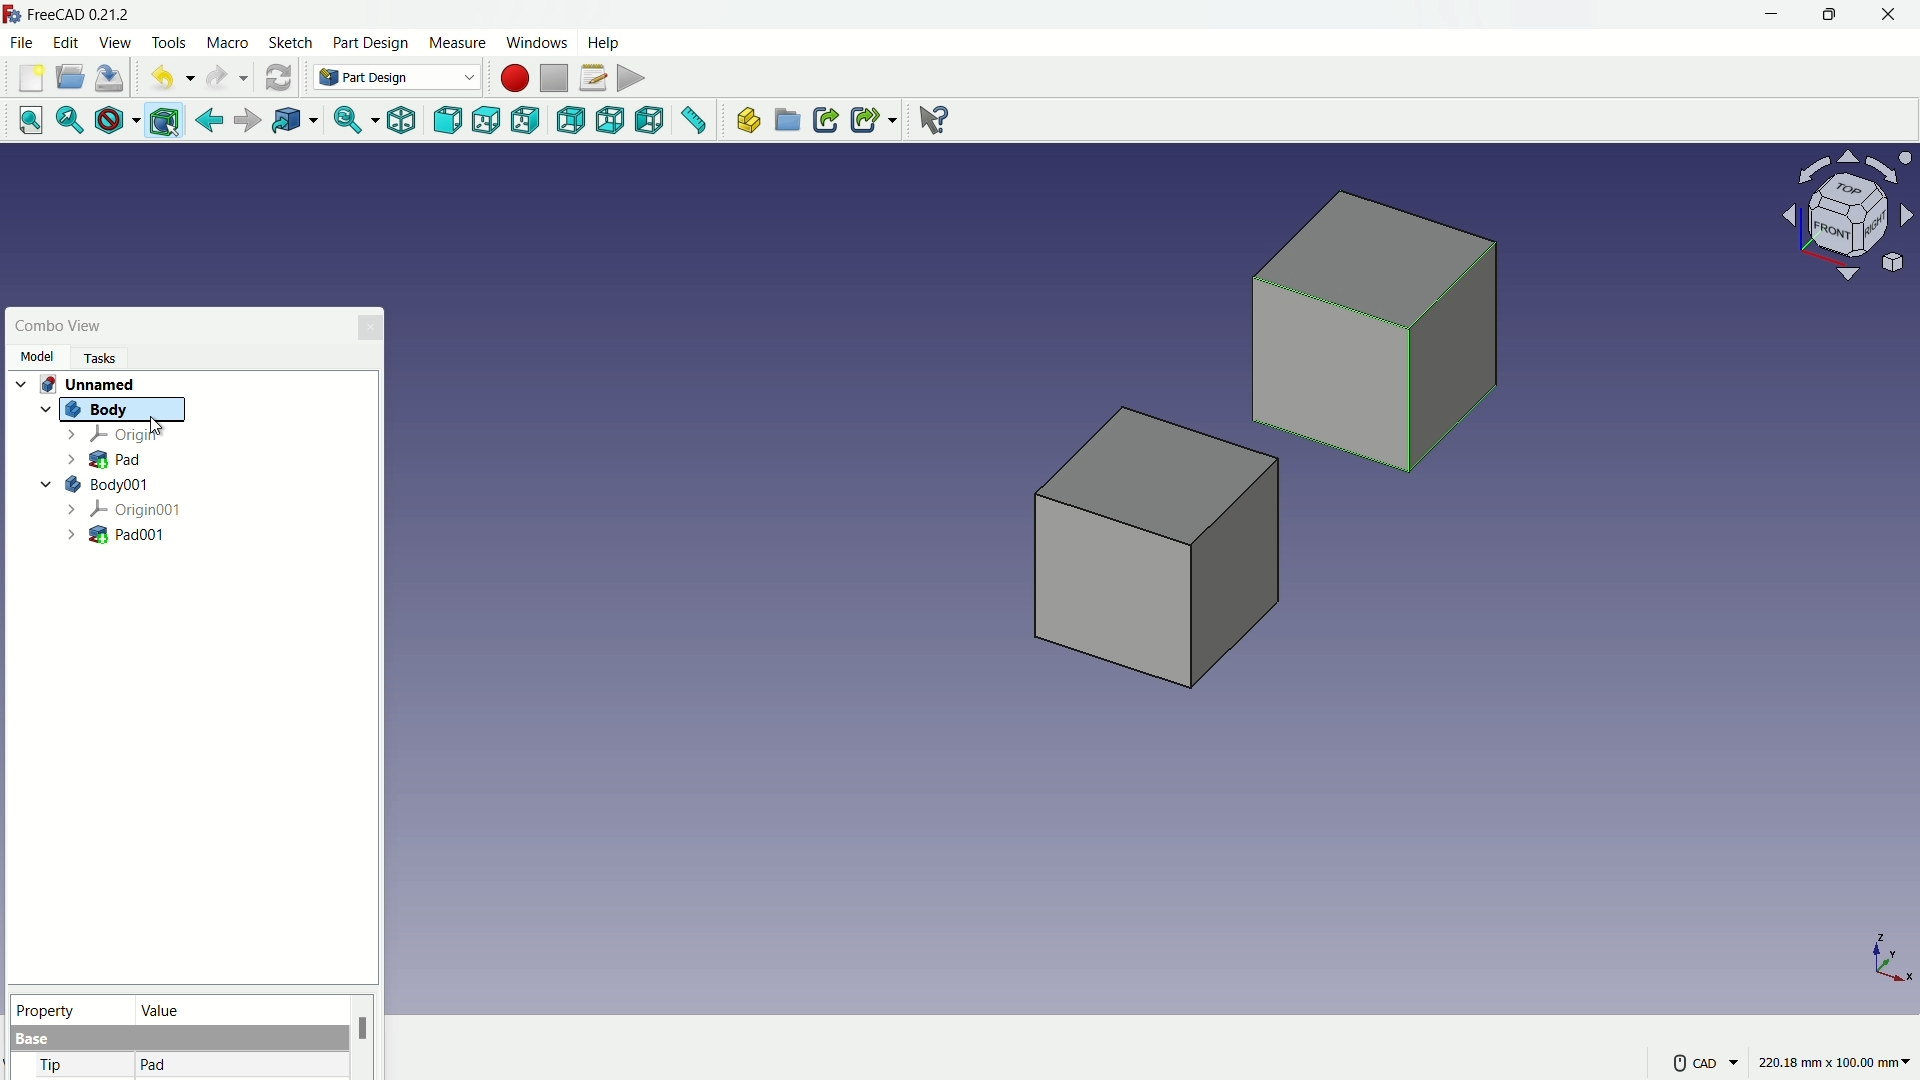  I want to click on 220.18 mm x 100.00 mm~, so click(1834, 1062).